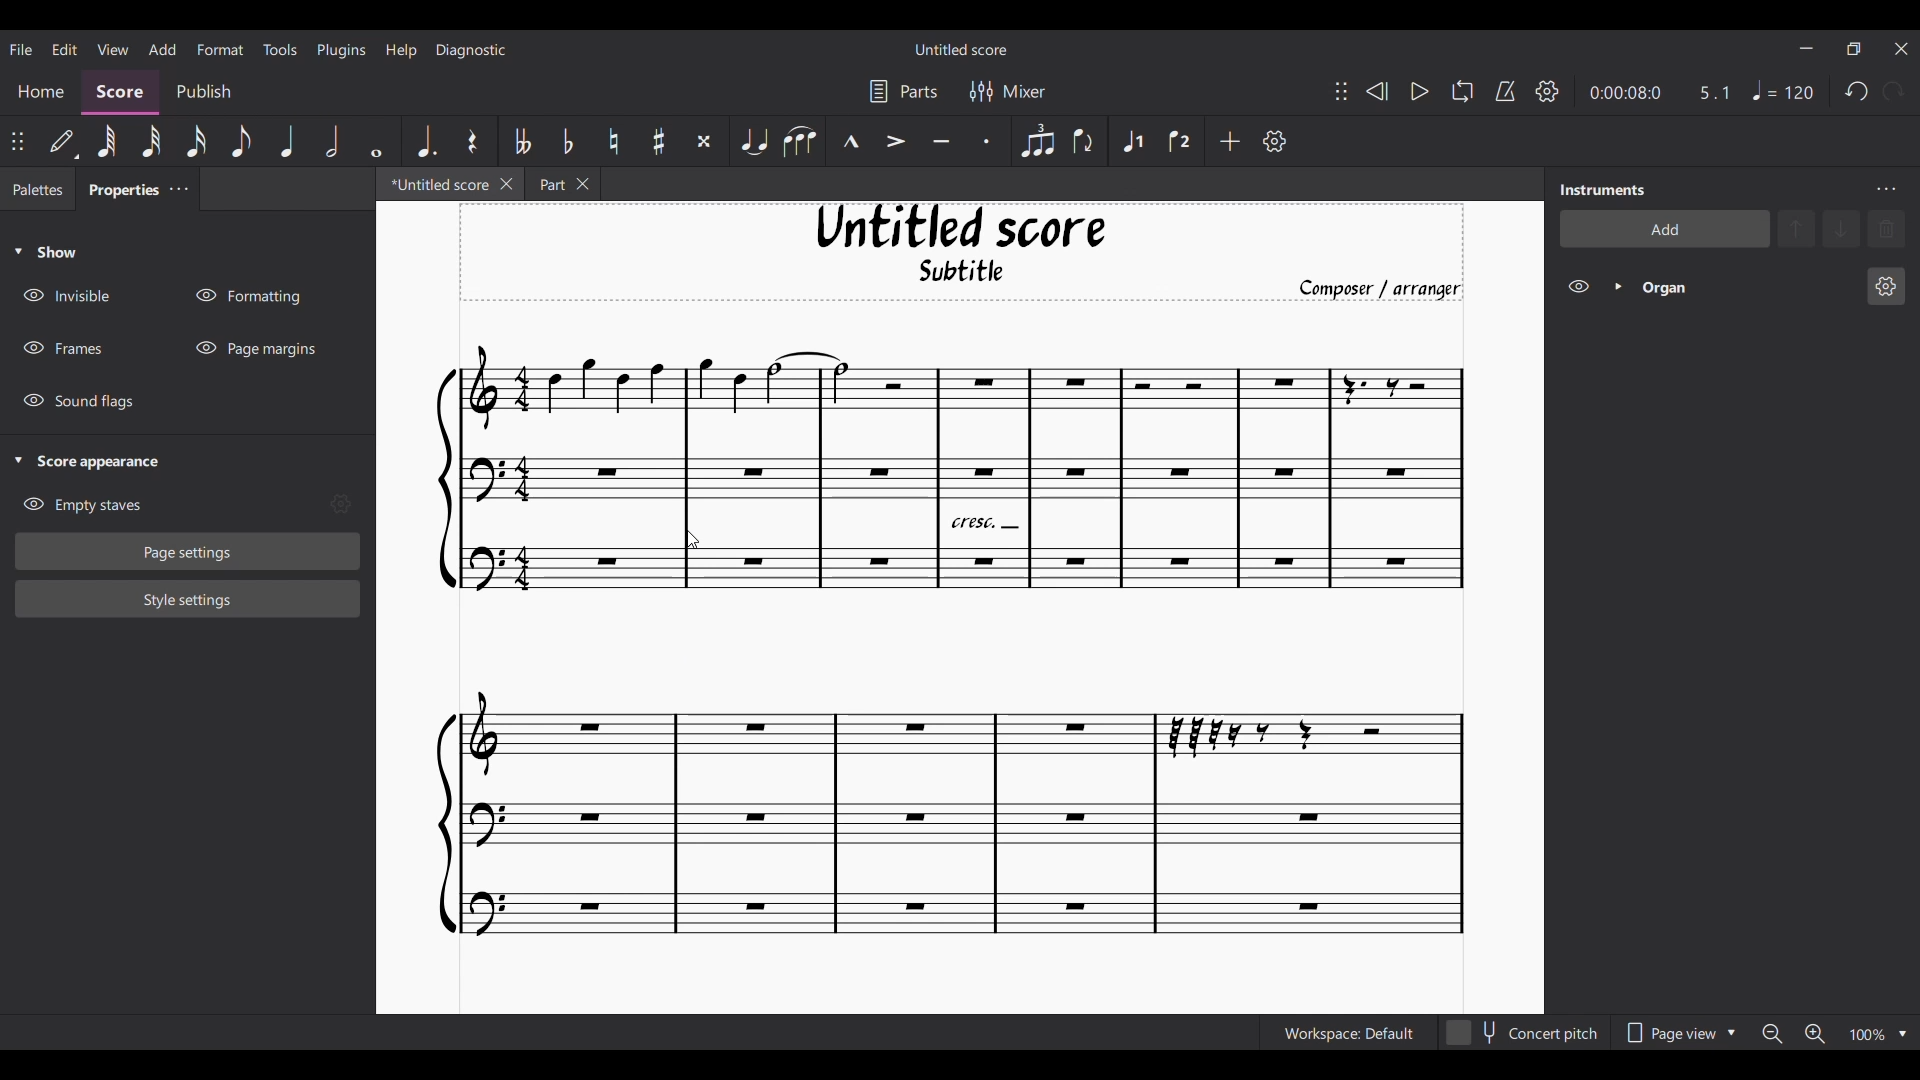 The height and width of the screenshot is (1080, 1920). Describe the element at coordinates (988, 141) in the screenshot. I see `Staccato` at that location.